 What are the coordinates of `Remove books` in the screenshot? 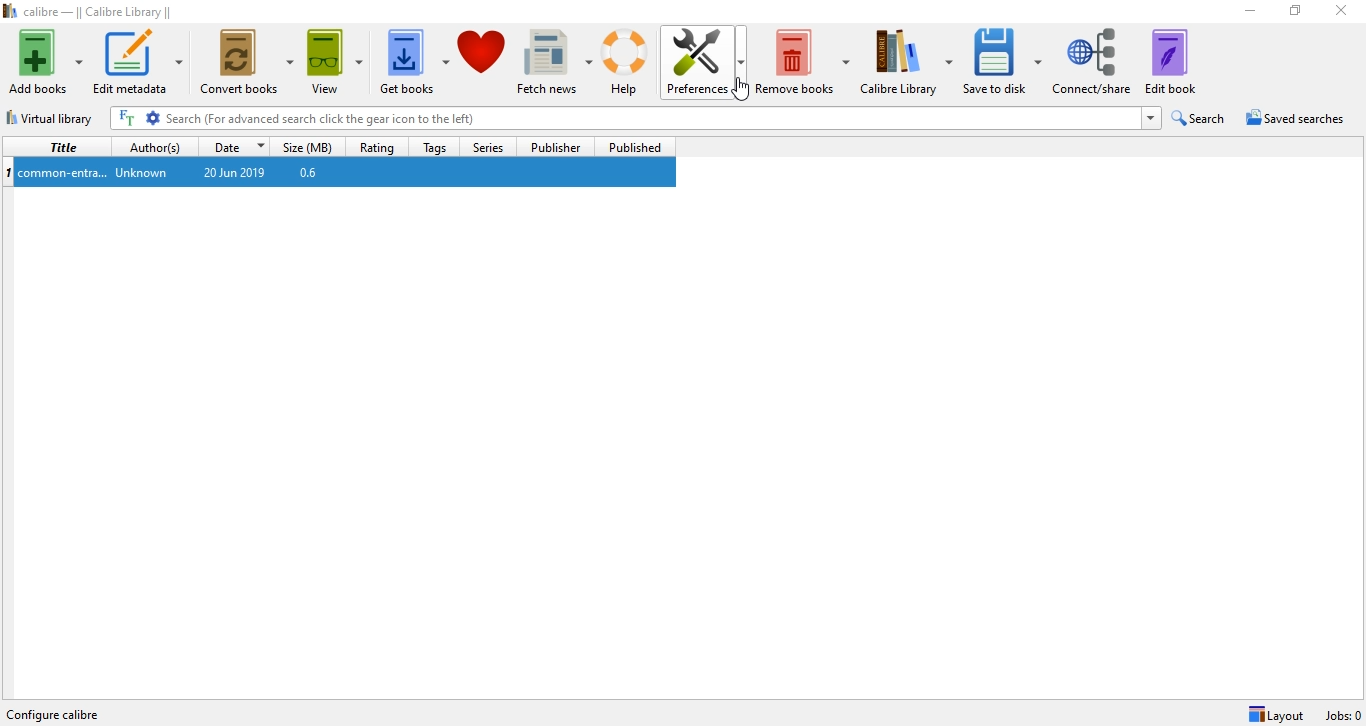 It's located at (805, 56).